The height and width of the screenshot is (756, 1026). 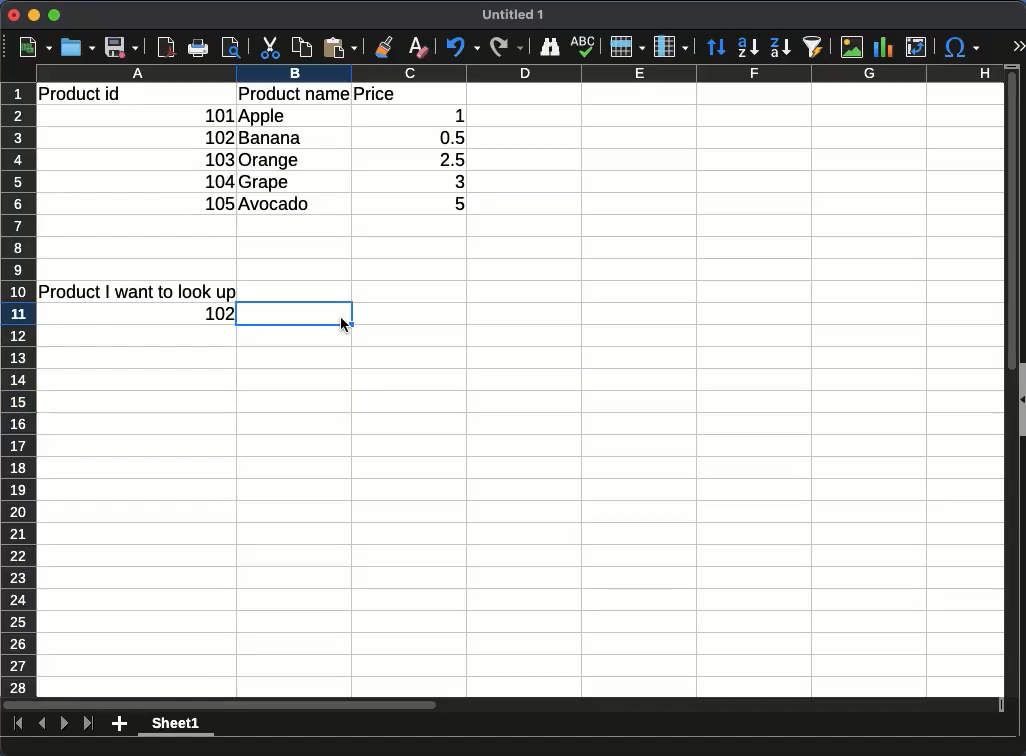 I want to click on redo, so click(x=507, y=47).